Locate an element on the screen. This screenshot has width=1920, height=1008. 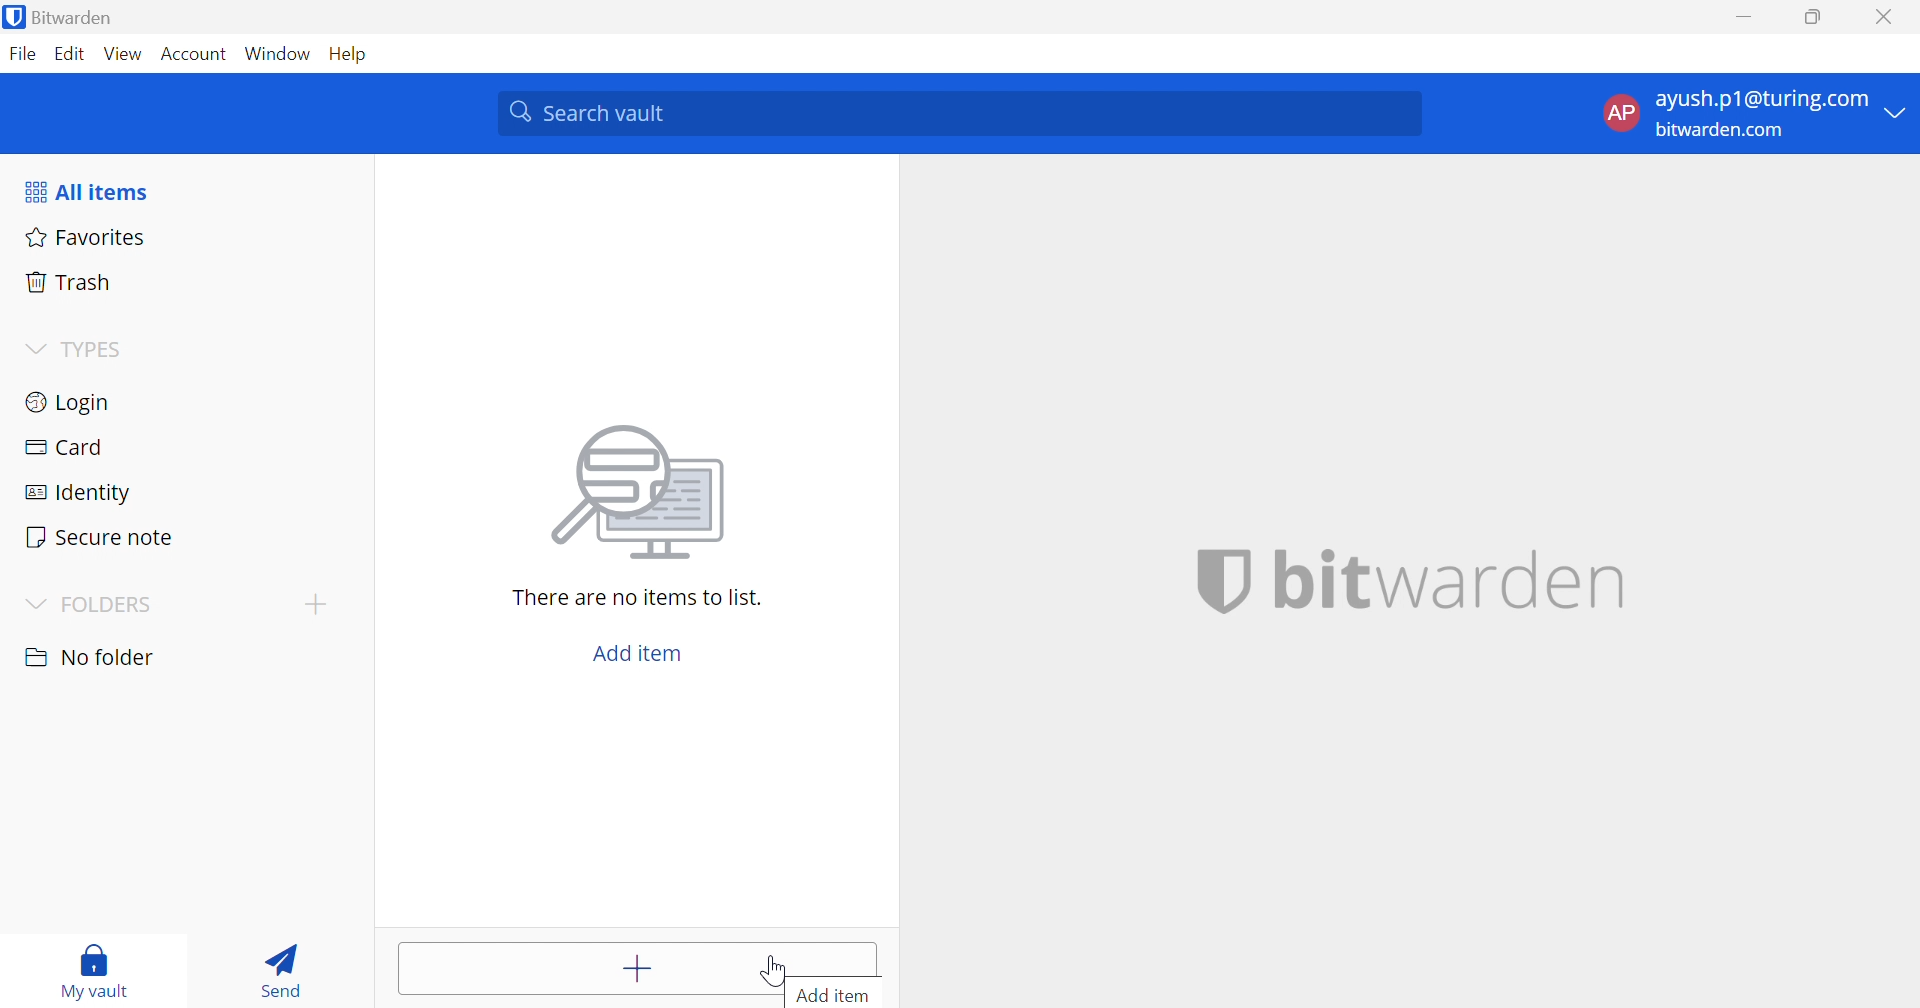
Send is located at coordinates (280, 968).